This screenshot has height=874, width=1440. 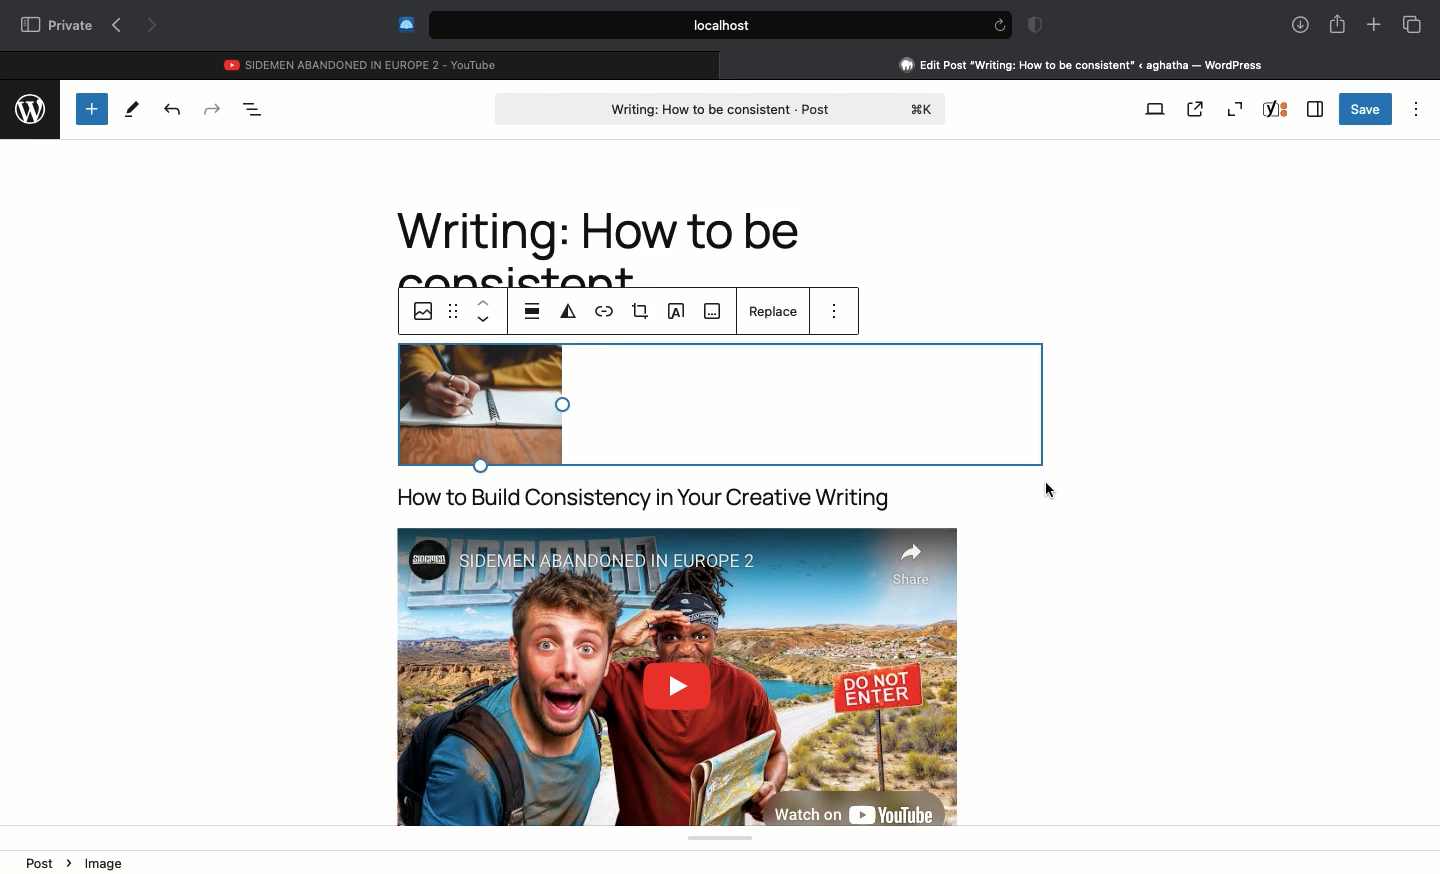 I want to click on Tools, so click(x=132, y=110).